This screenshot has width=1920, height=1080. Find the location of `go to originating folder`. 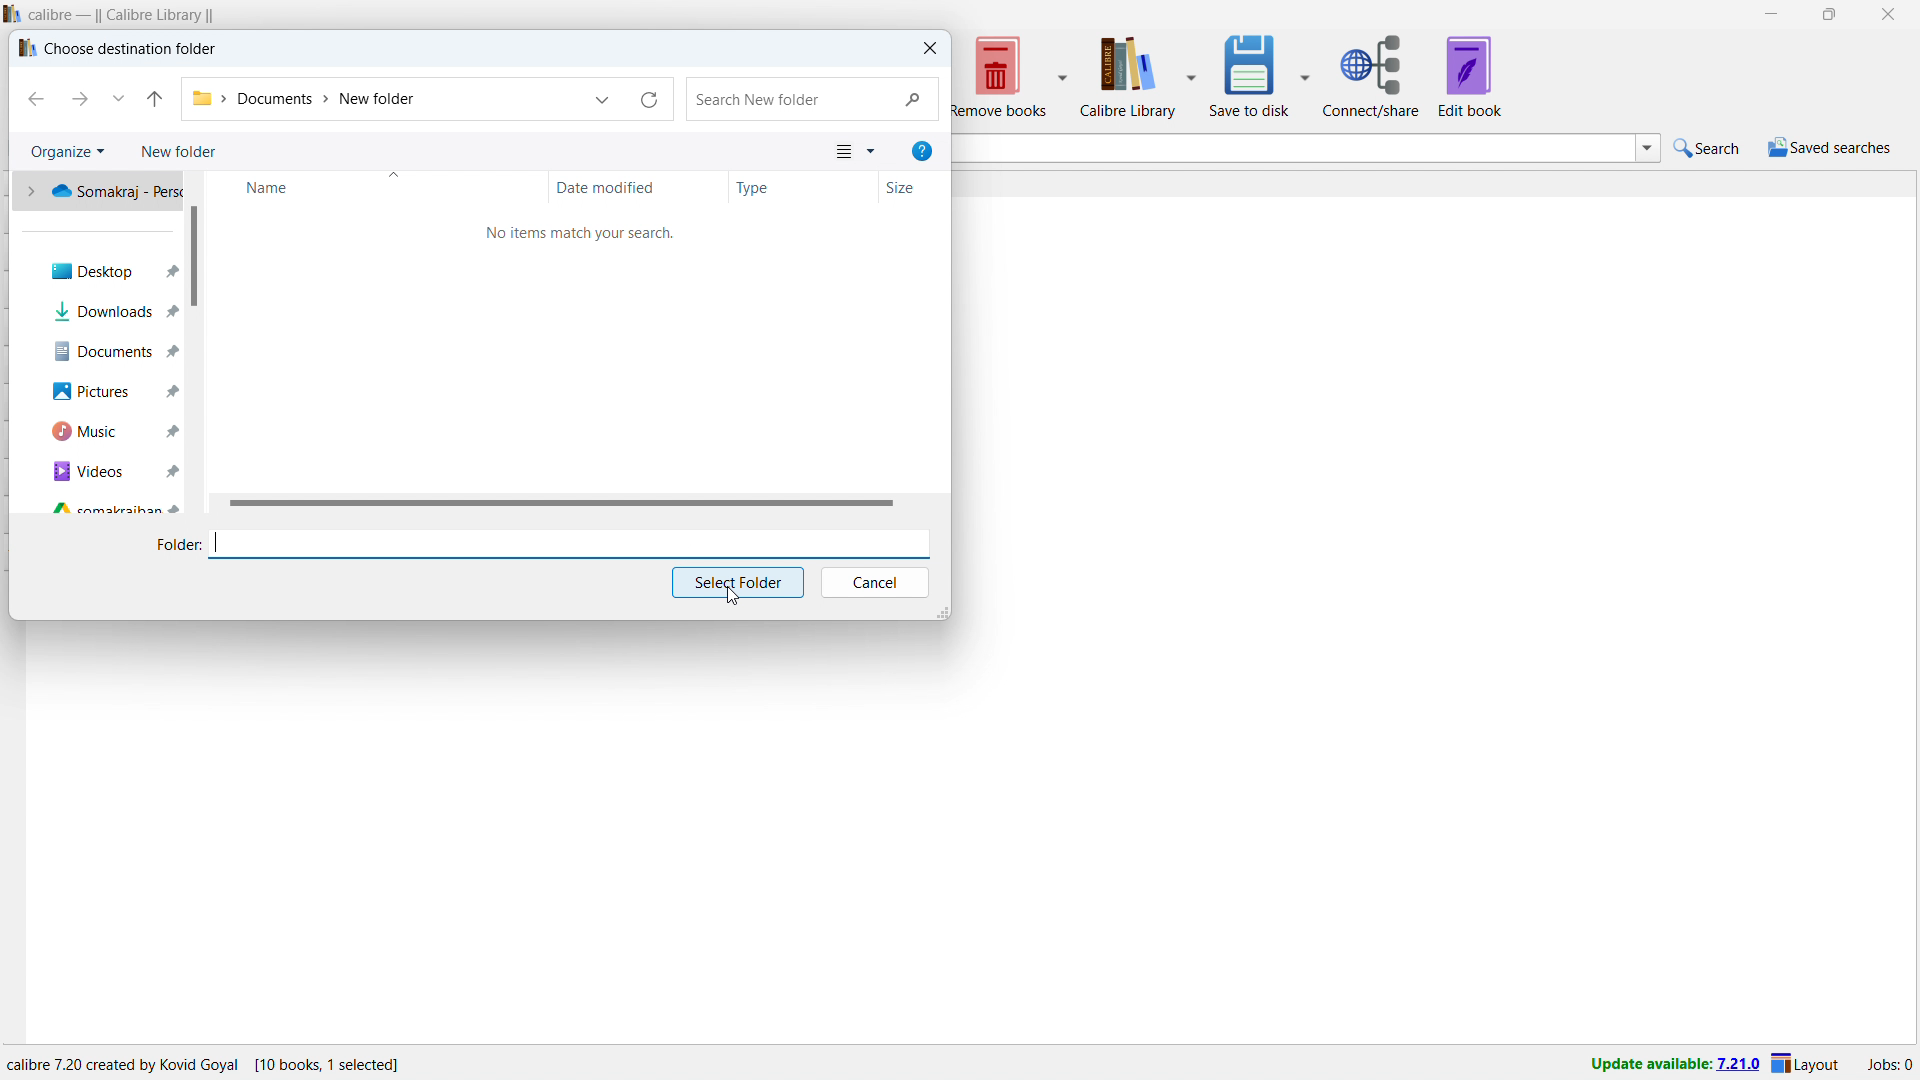

go to originating folder is located at coordinates (155, 99).